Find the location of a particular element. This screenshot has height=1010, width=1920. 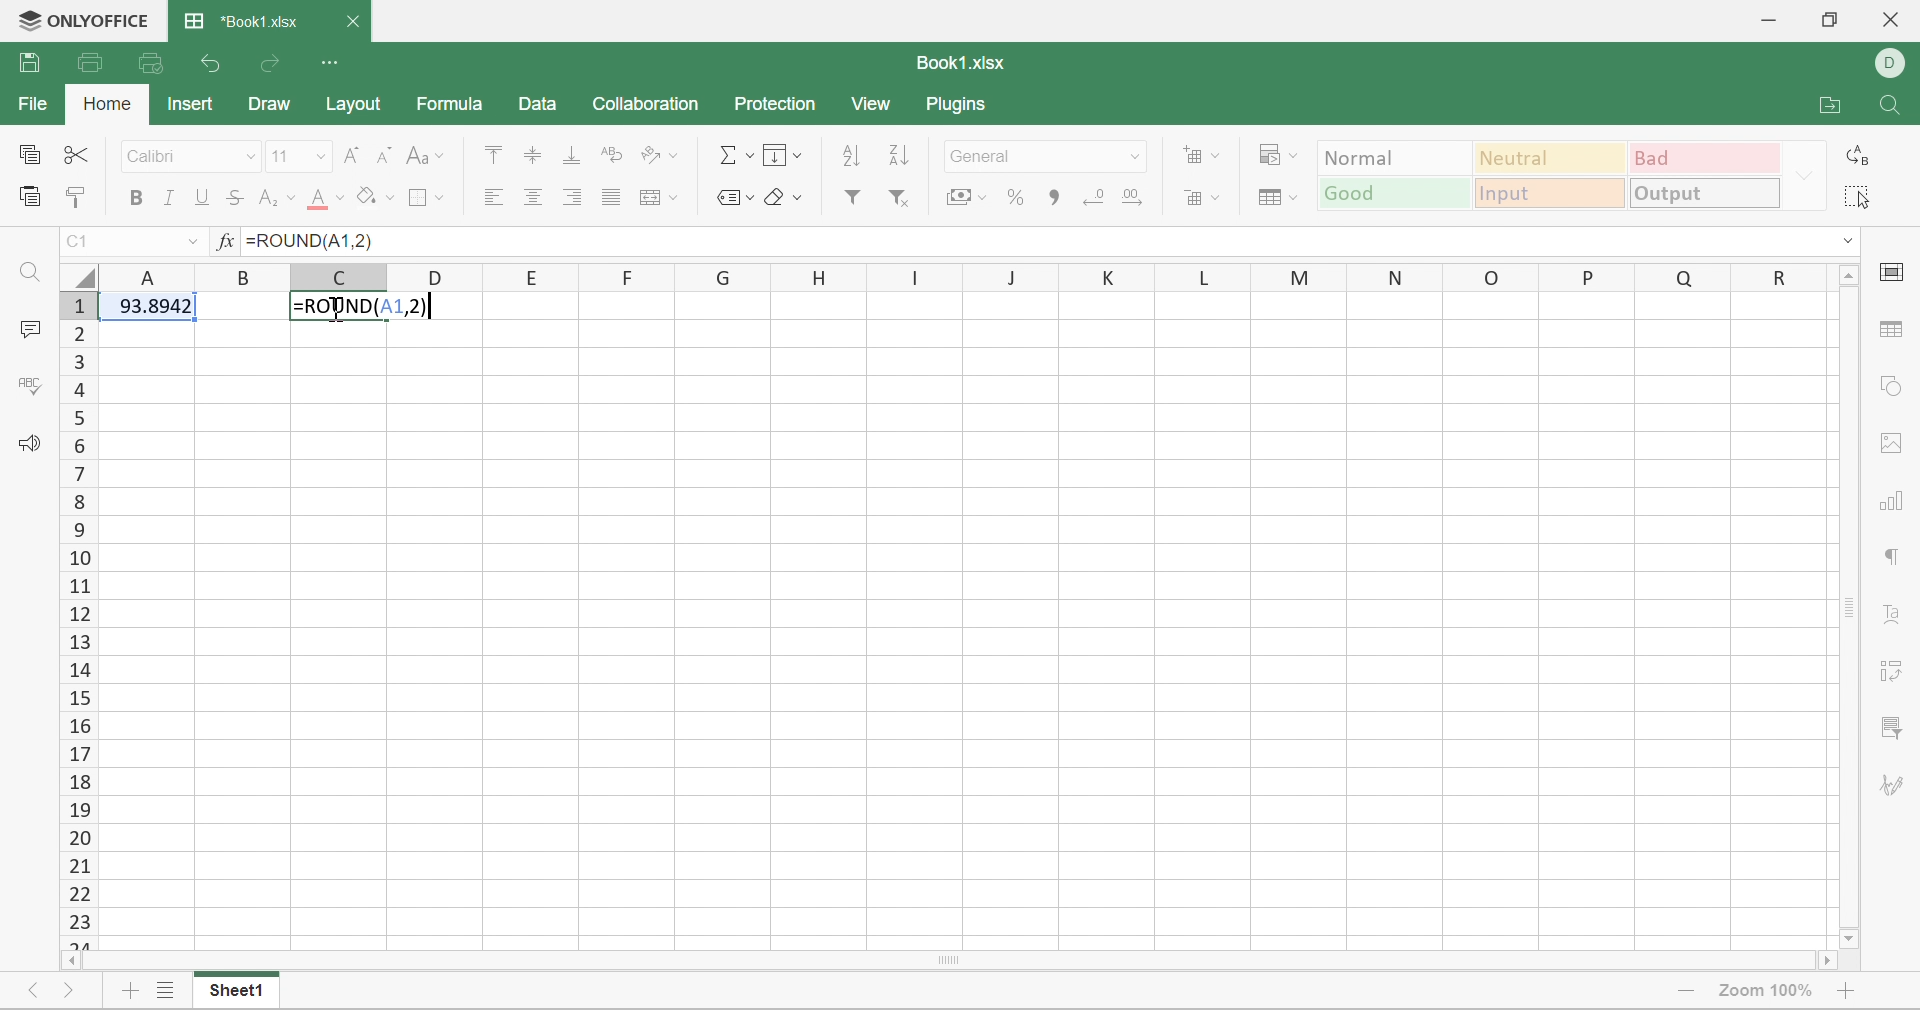

Pivot Table settings is located at coordinates (1897, 670).